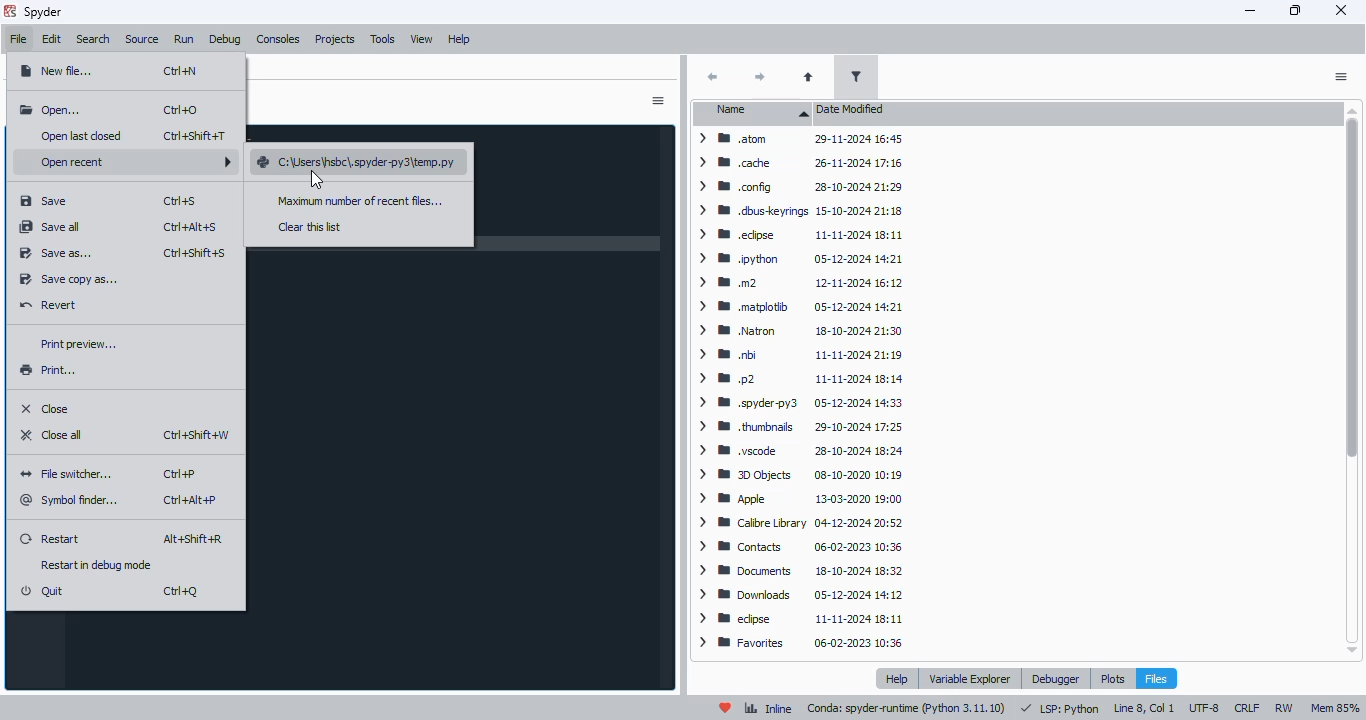 Image resolution: width=1366 pixels, height=720 pixels. Describe the element at coordinates (798, 451) in the screenshot. I see `> M8 .vscode 28-10-2024 18:24` at that location.